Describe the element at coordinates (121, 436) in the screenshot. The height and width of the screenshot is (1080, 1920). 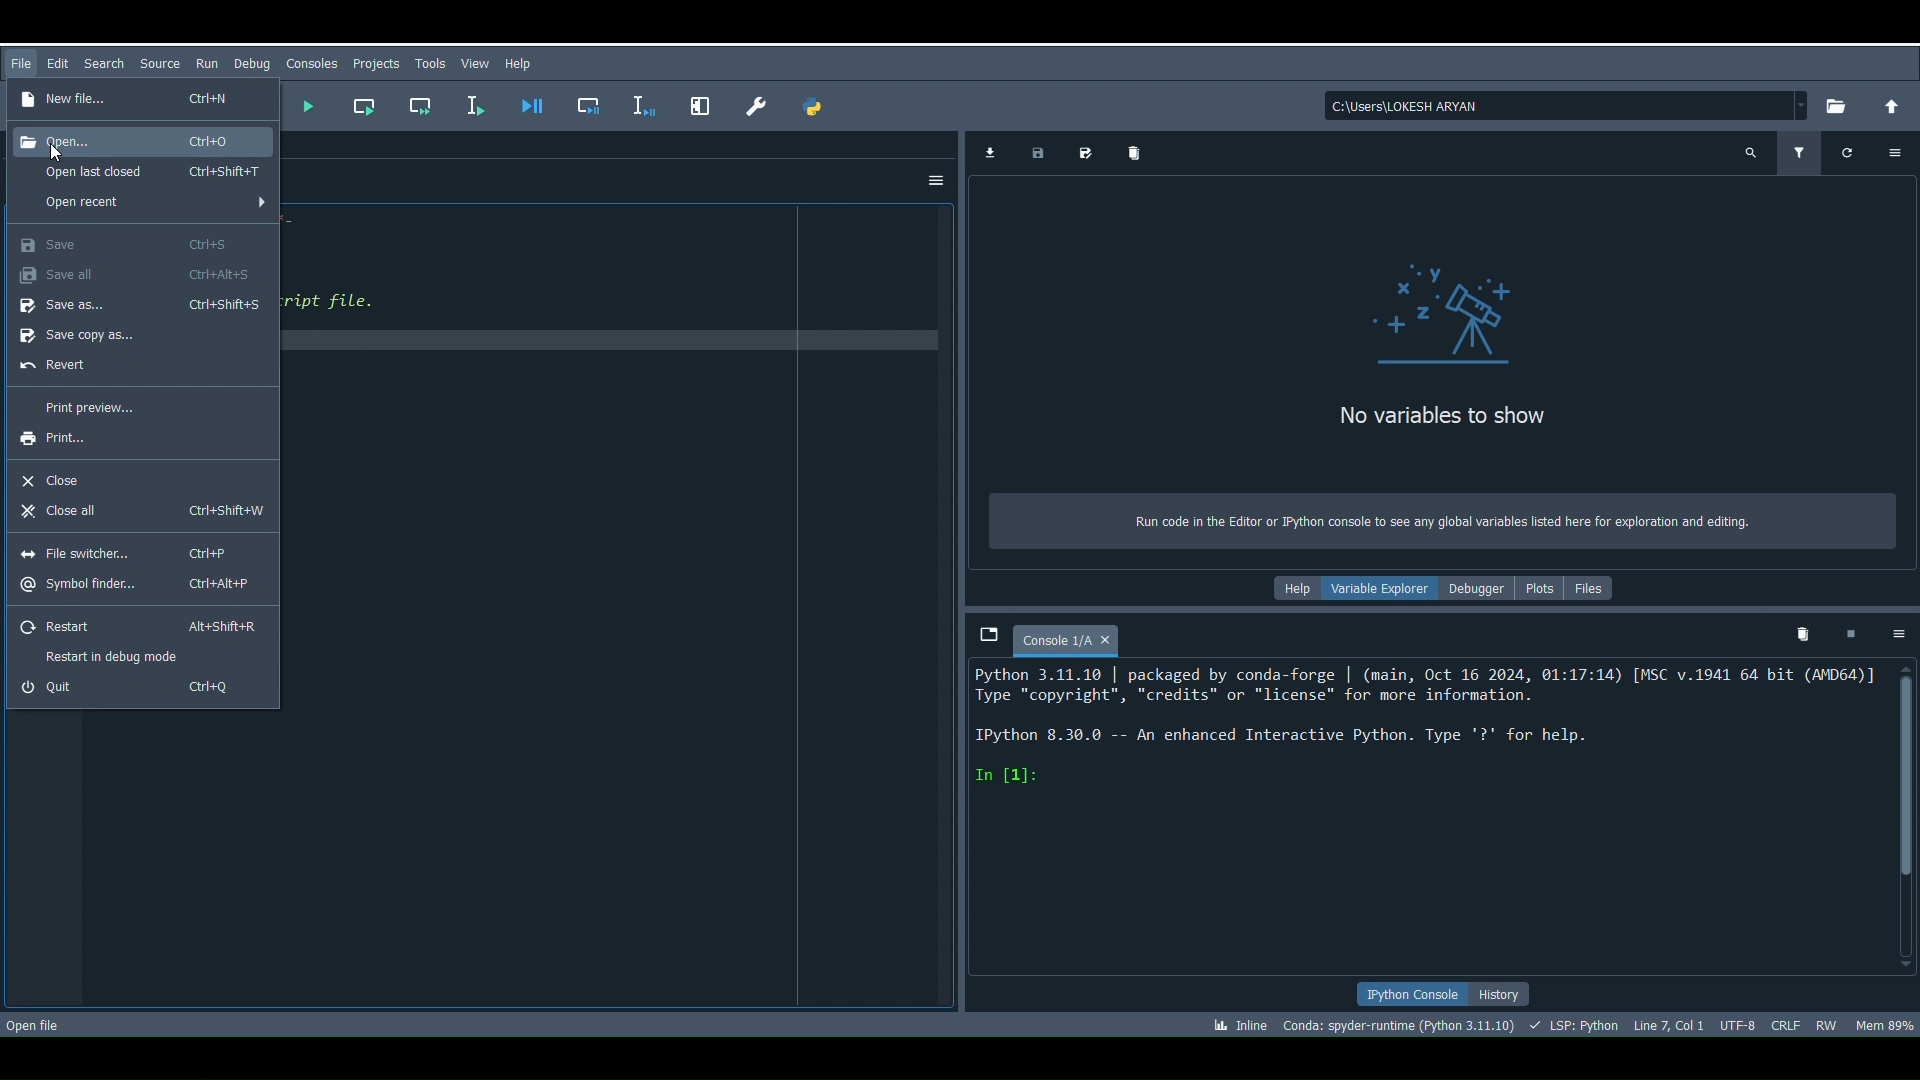
I see `Print` at that location.